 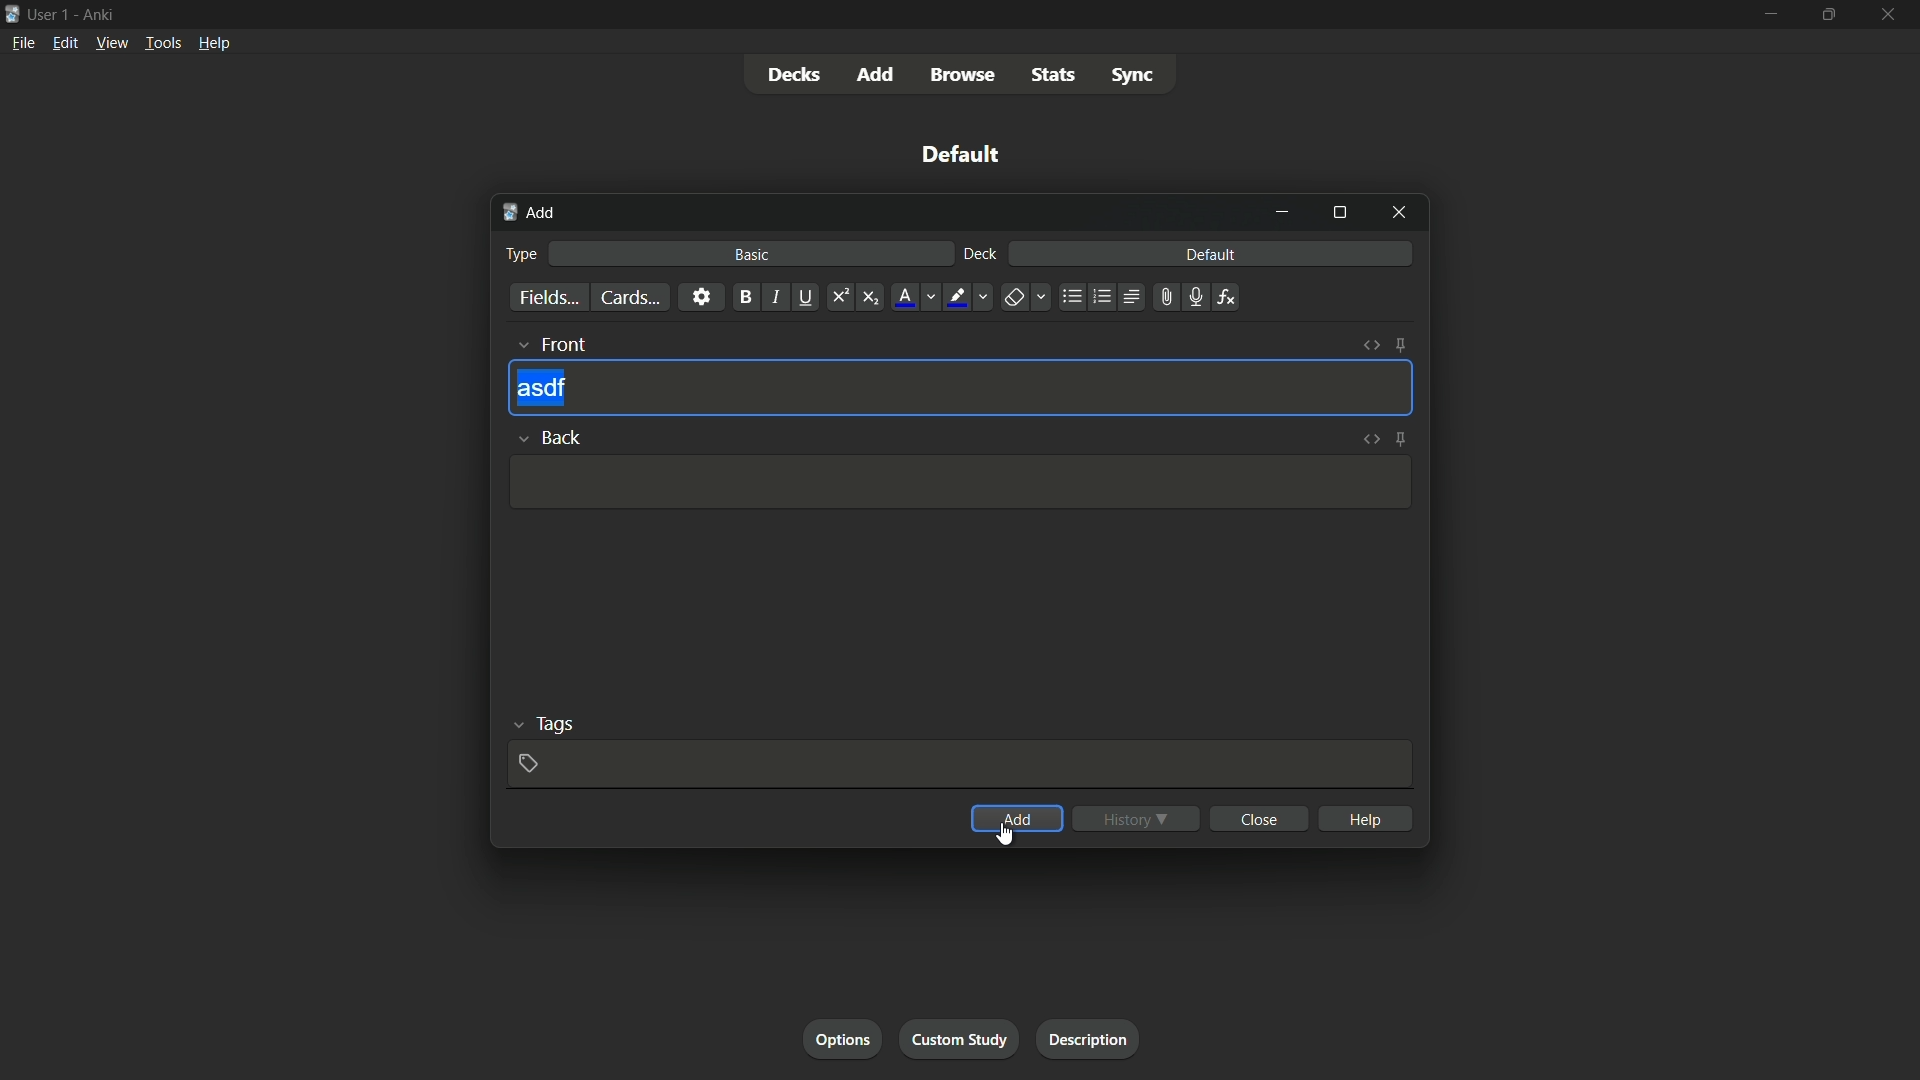 What do you see at coordinates (1213, 254) in the screenshot?
I see `default` at bounding box center [1213, 254].